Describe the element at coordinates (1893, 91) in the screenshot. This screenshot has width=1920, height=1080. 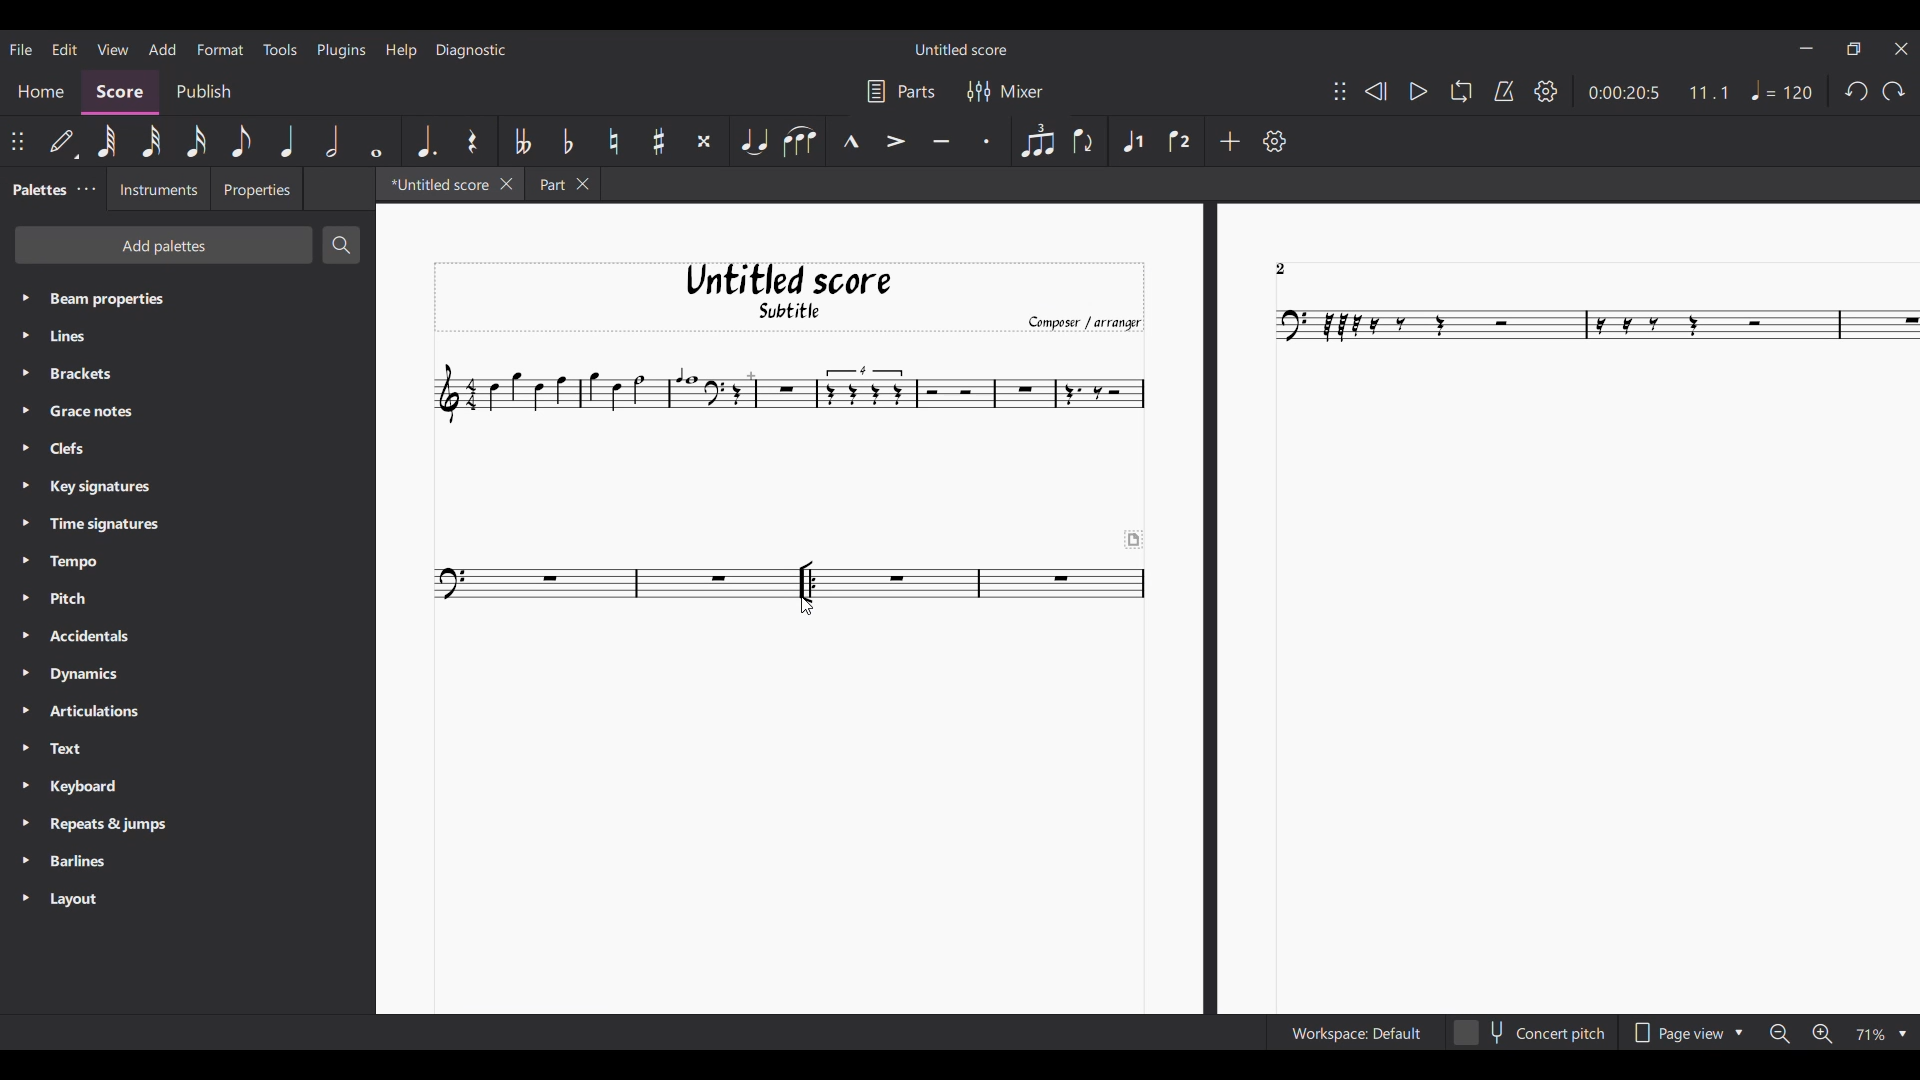
I see `Redo` at that location.